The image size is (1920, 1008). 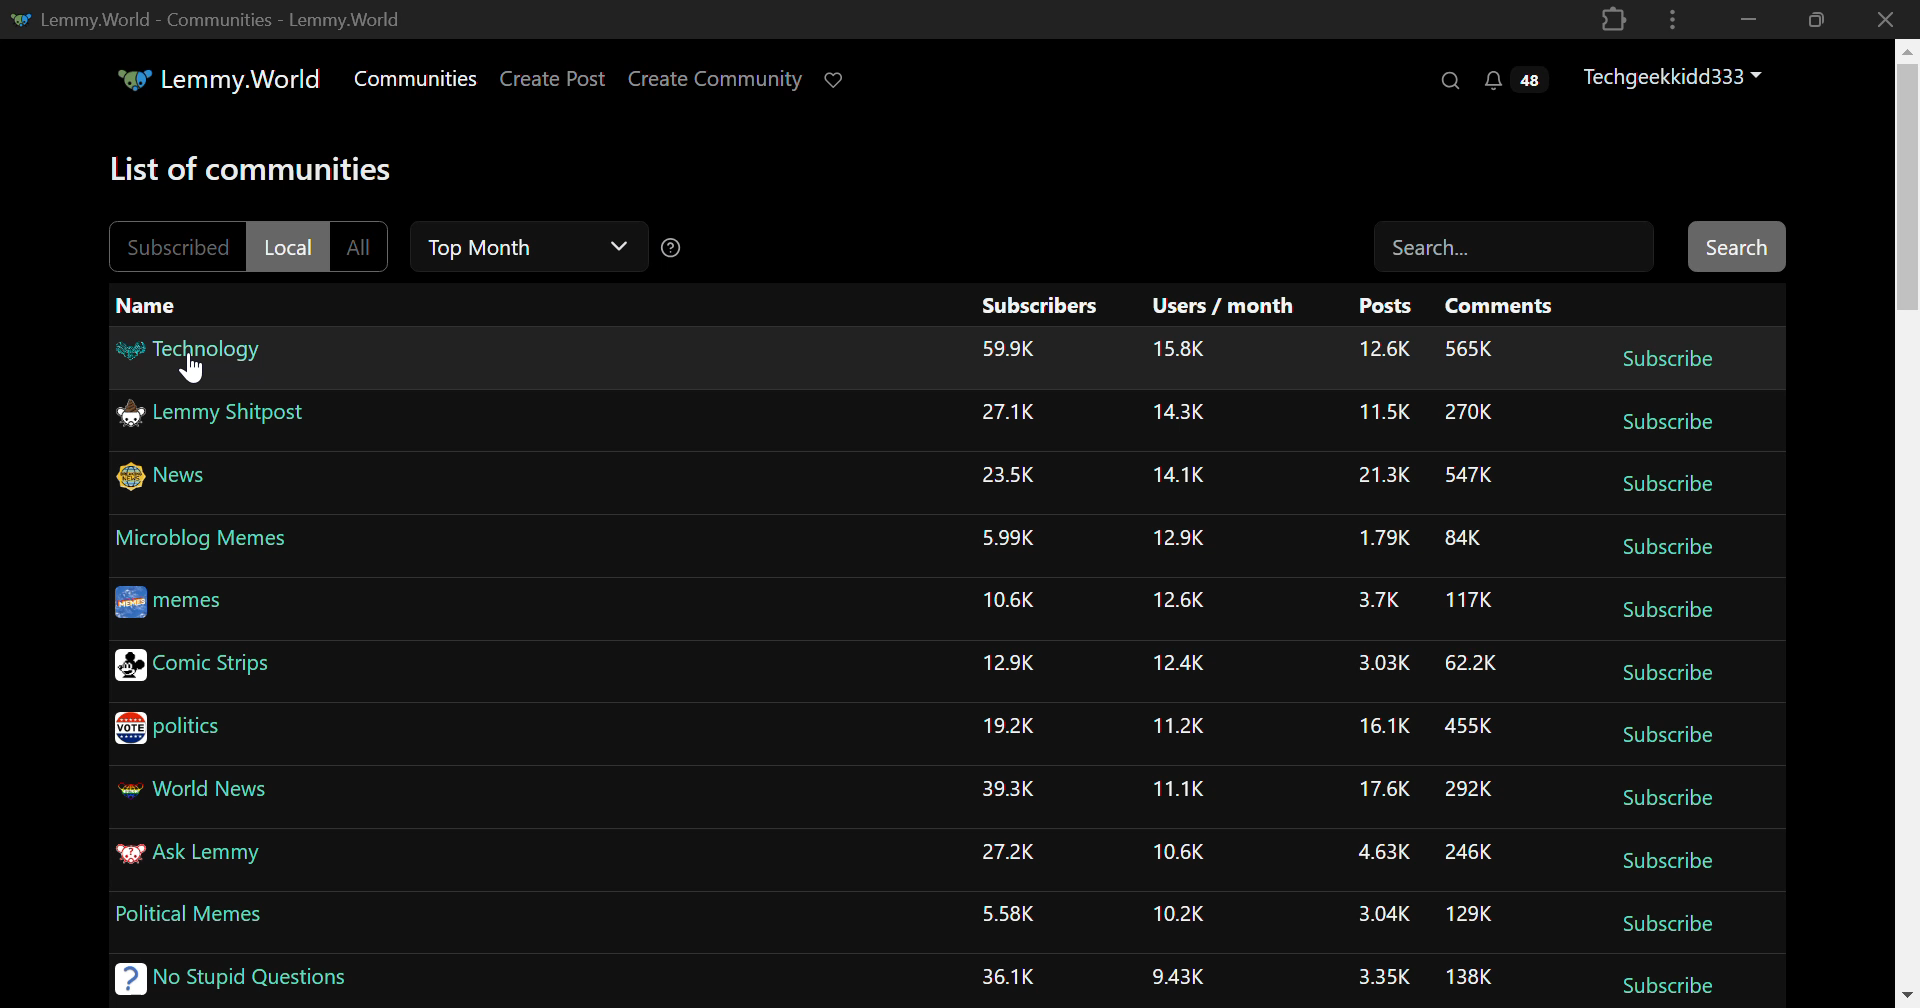 What do you see at coordinates (1463, 598) in the screenshot?
I see `117K` at bounding box center [1463, 598].